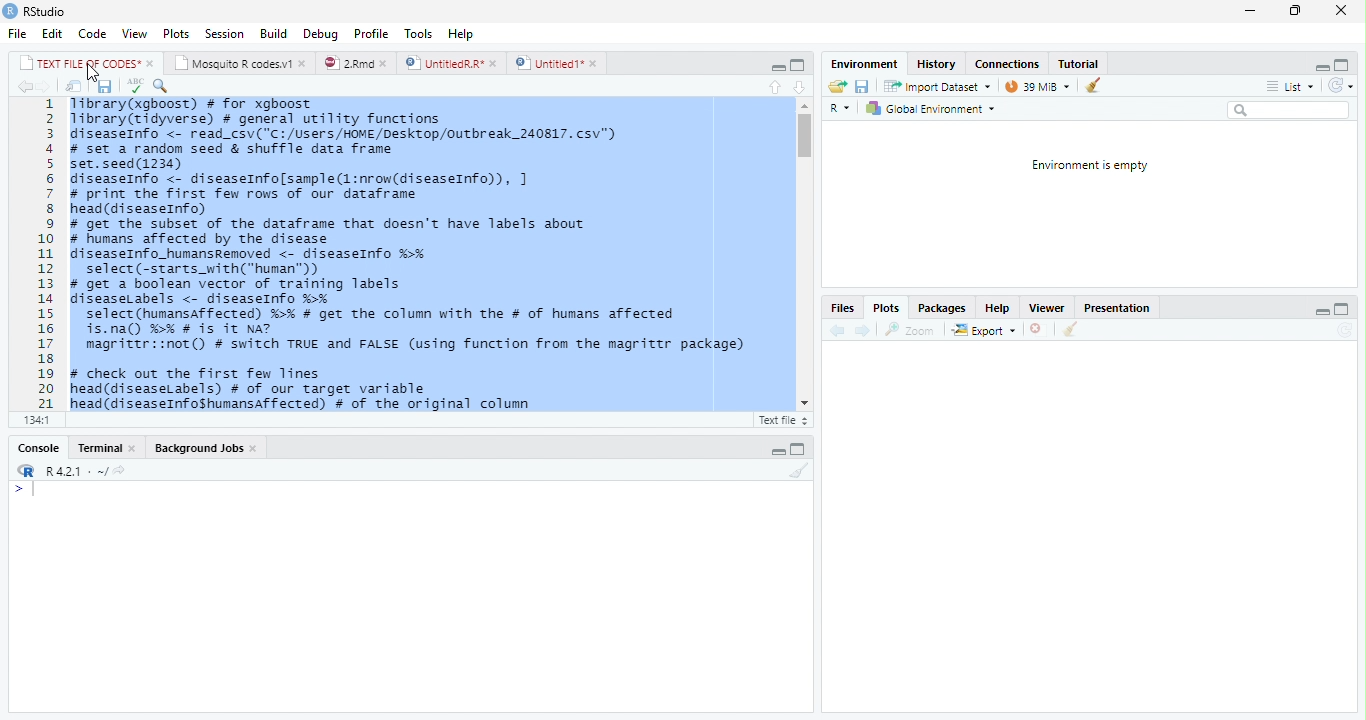 The height and width of the screenshot is (720, 1366). I want to click on # get a boolean vector of training labels
diseaseLabels <-_diseaseInfo %%
select (humansaffected) %>% # get the column with the # of humans affected
is.na() %% # is it Na?
magrittr::not() # switch TRUE and FALSE (using function from the magrittr package), so click(411, 318).